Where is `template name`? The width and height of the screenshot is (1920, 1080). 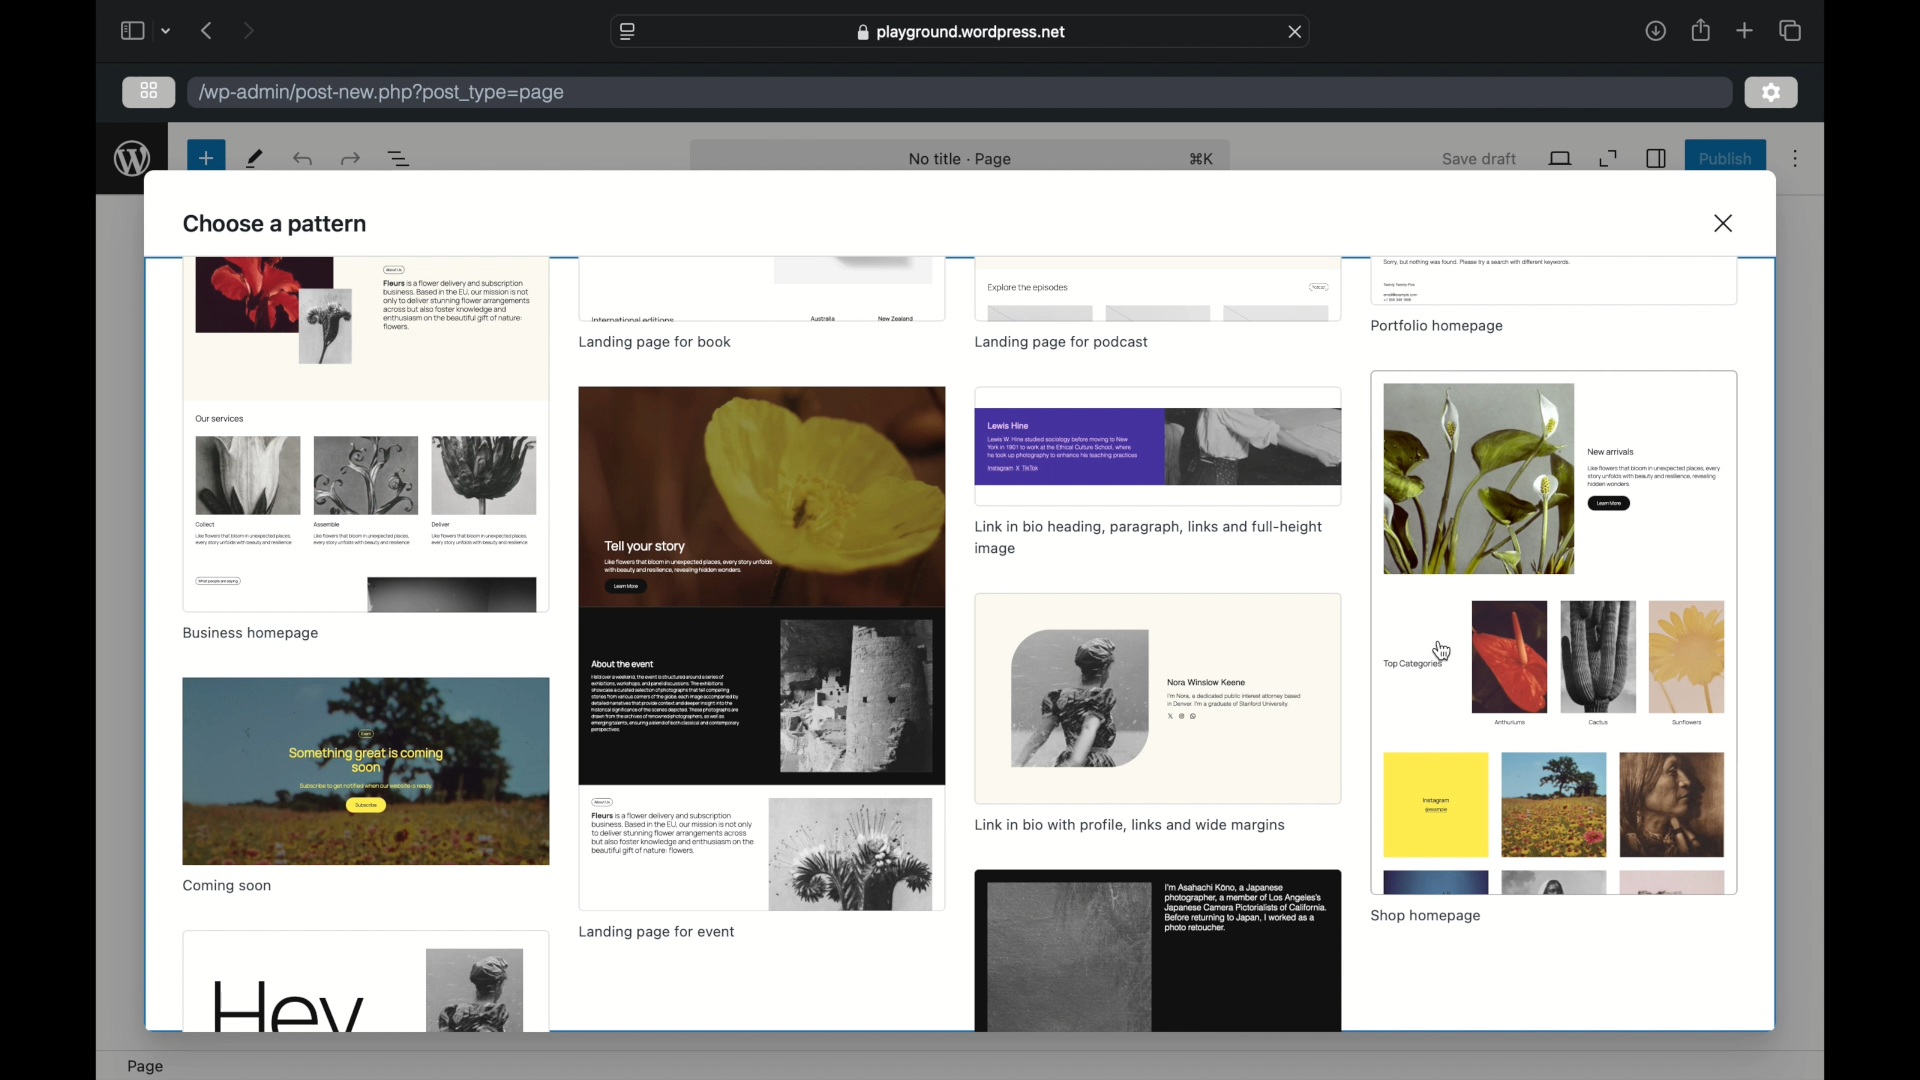 template name is located at coordinates (1429, 916).